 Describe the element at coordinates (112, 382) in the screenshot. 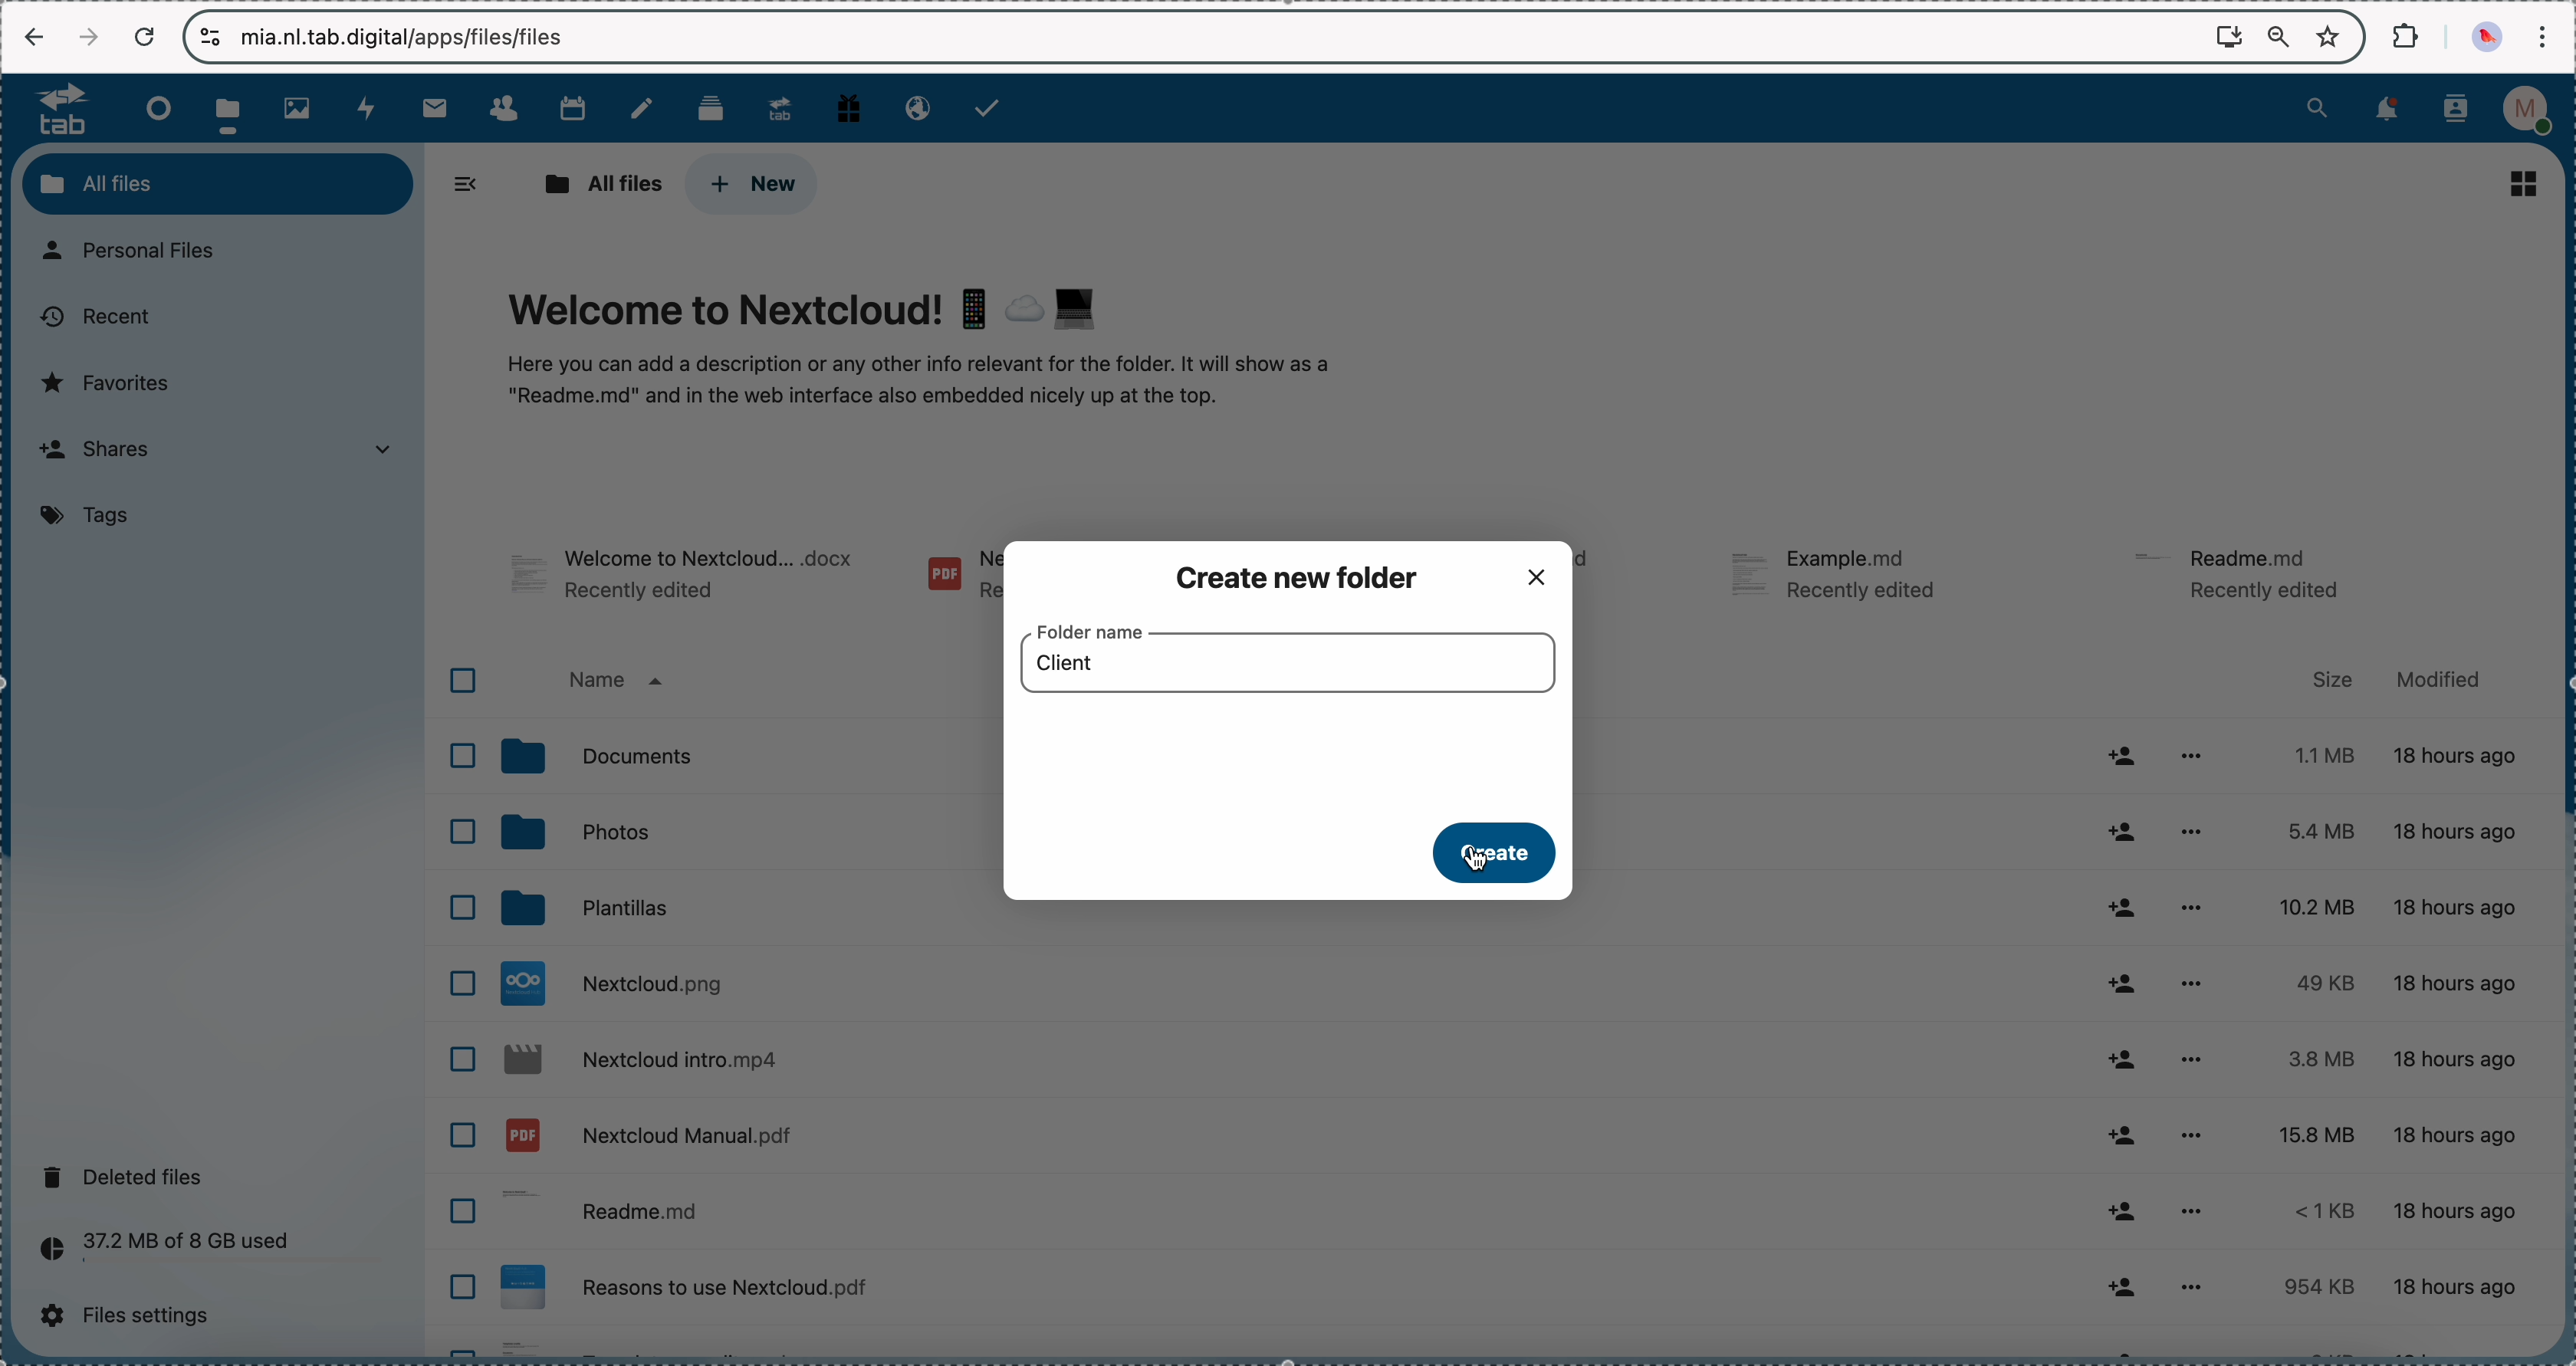

I see `favorites` at that location.